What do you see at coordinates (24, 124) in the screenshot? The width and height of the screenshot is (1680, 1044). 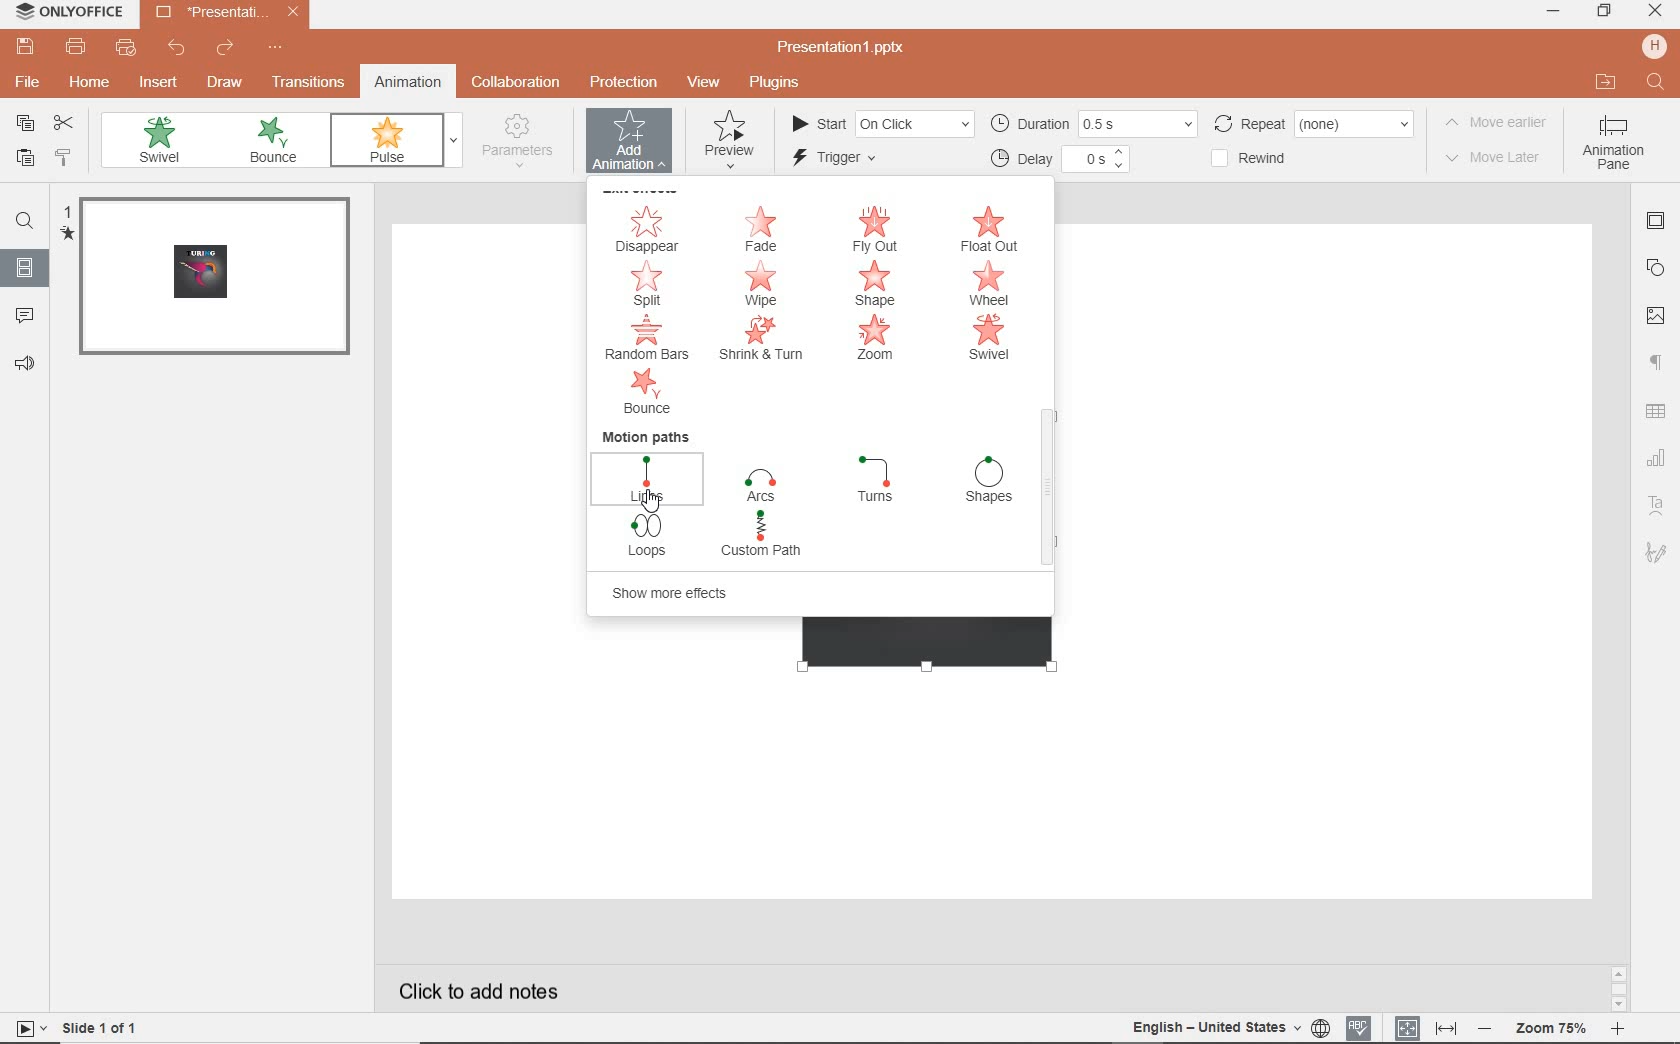 I see `copy` at bounding box center [24, 124].